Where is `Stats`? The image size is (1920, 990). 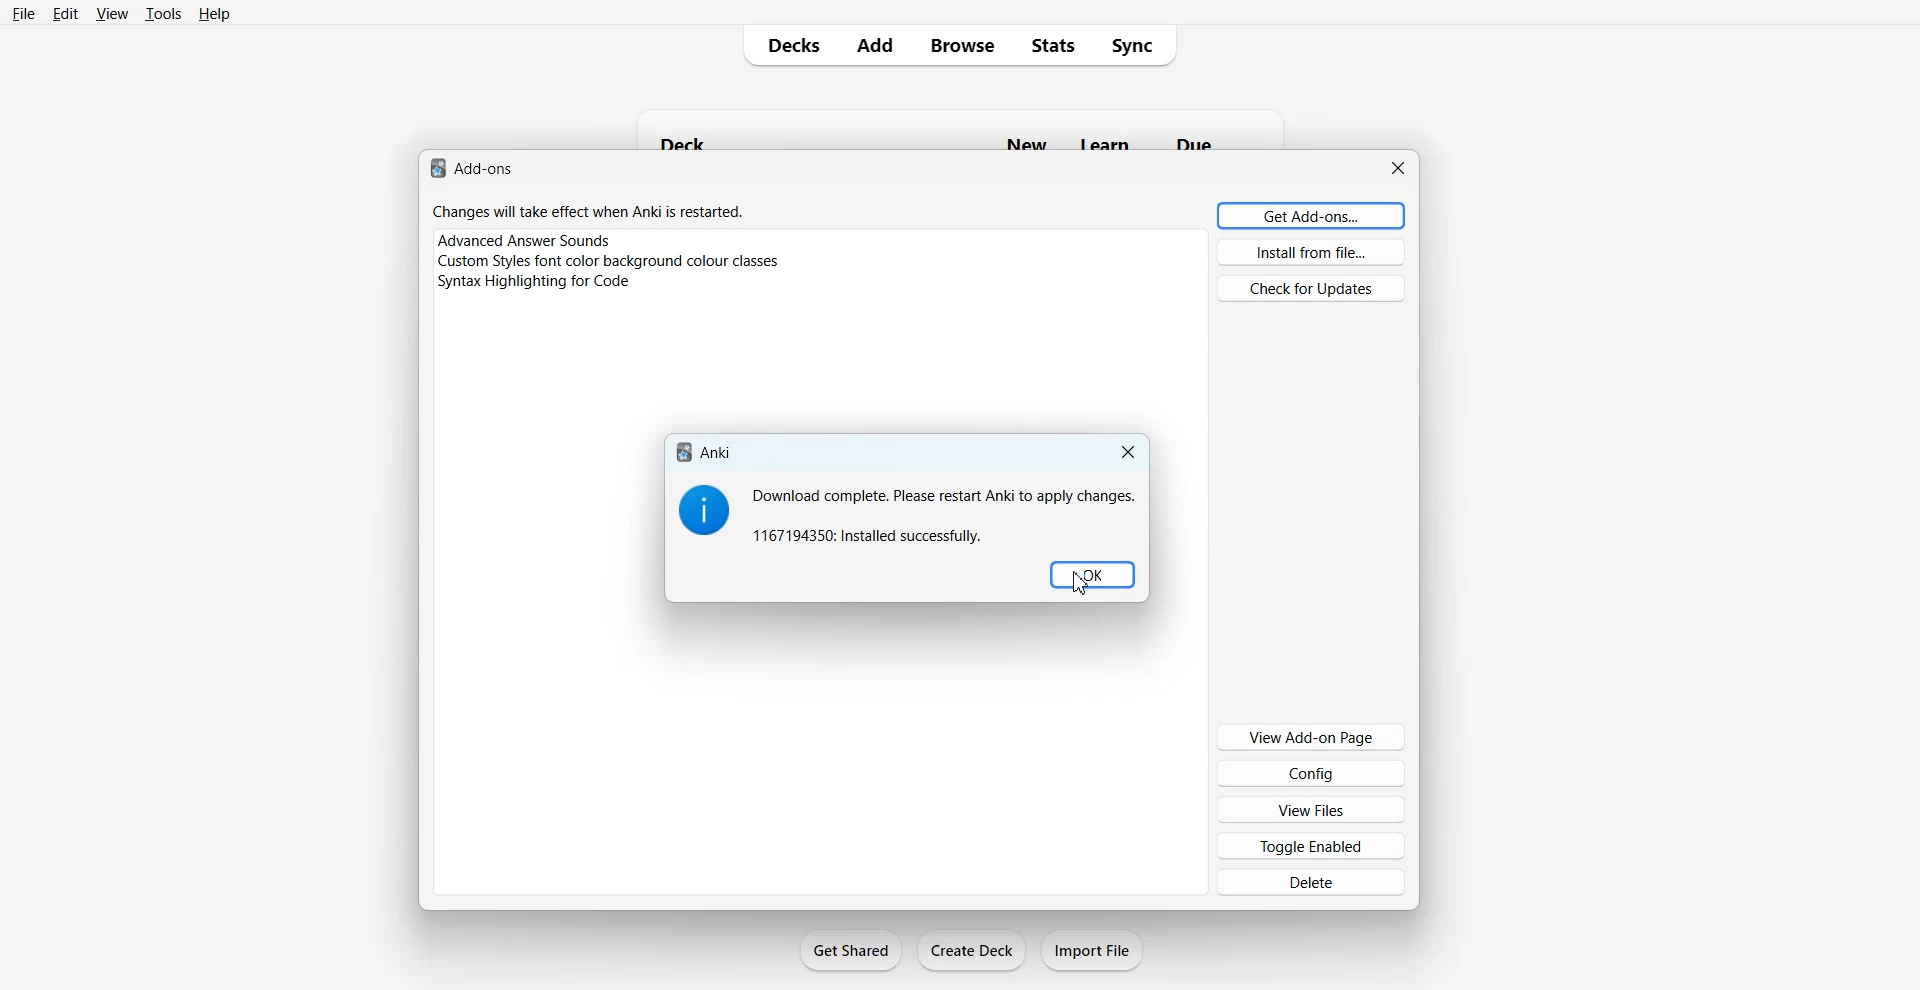
Stats is located at coordinates (1053, 46).